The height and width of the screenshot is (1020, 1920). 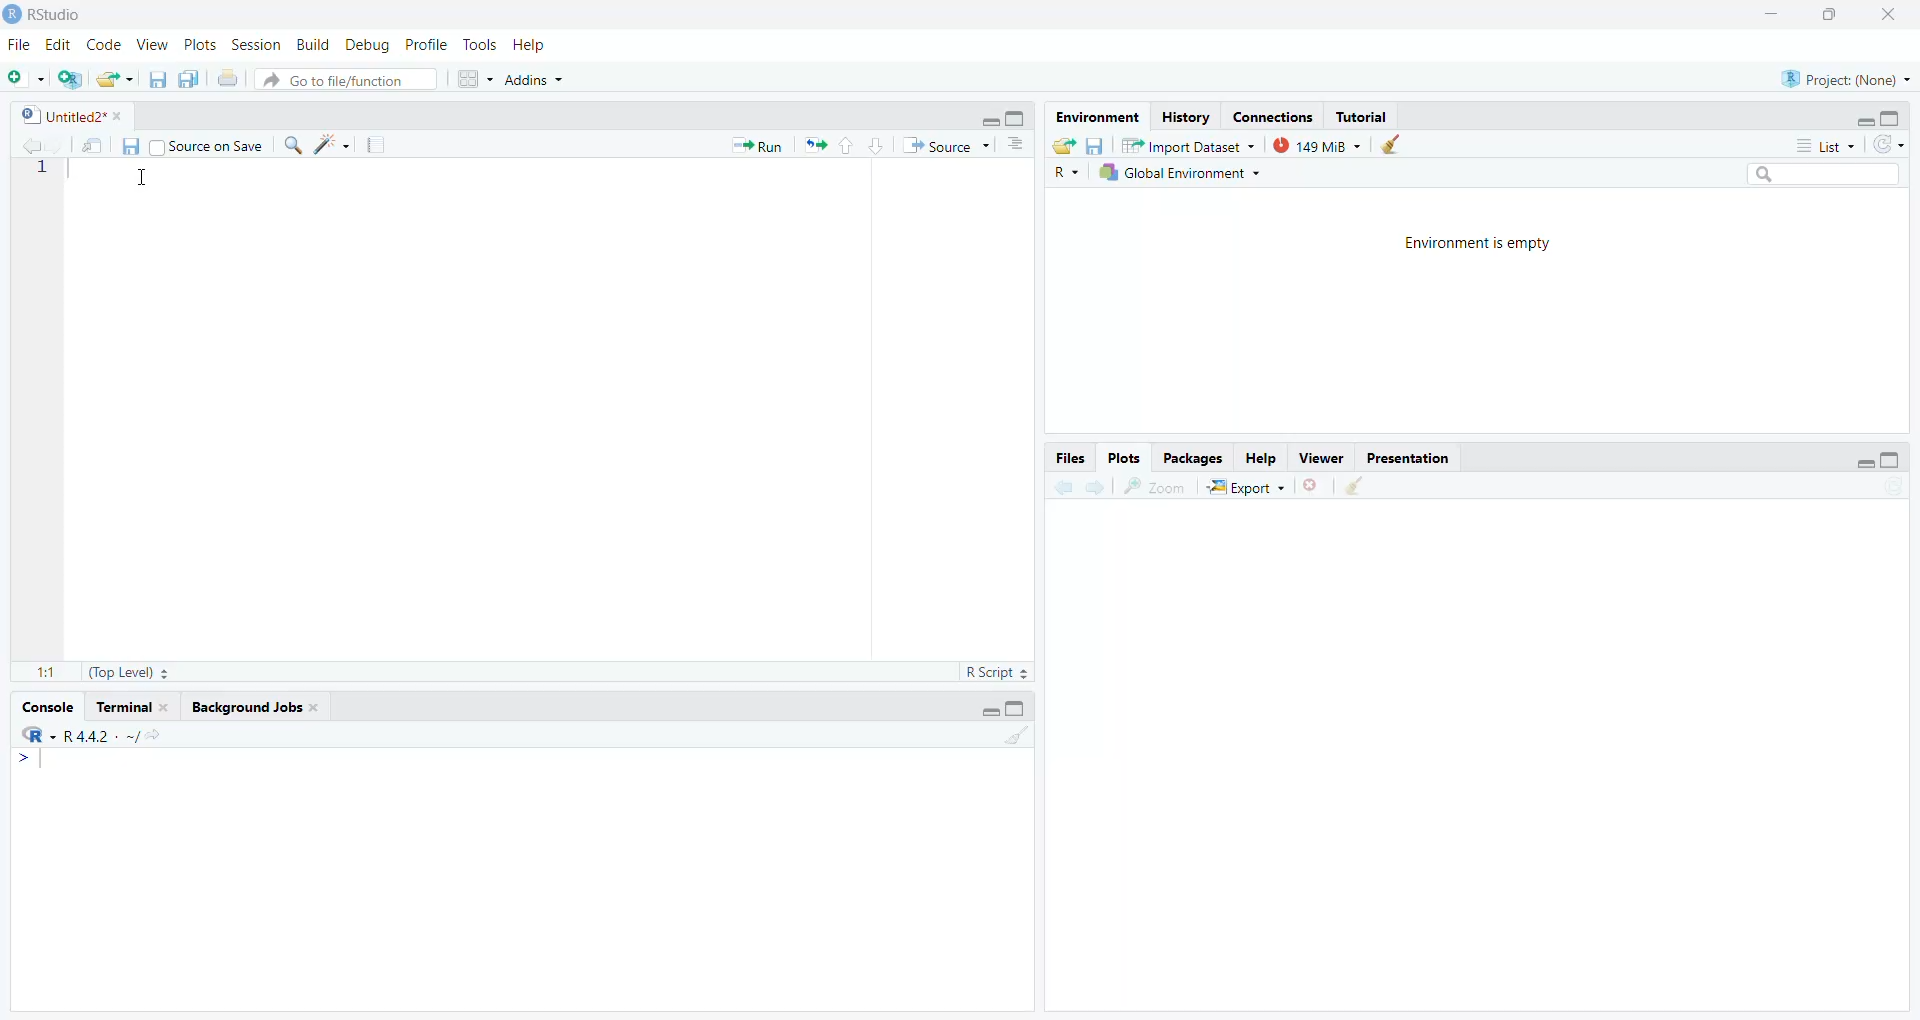 What do you see at coordinates (816, 142) in the screenshot?
I see `Re-run the previous code region (Ctrl + Alt + P)` at bounding box center [816, 142].